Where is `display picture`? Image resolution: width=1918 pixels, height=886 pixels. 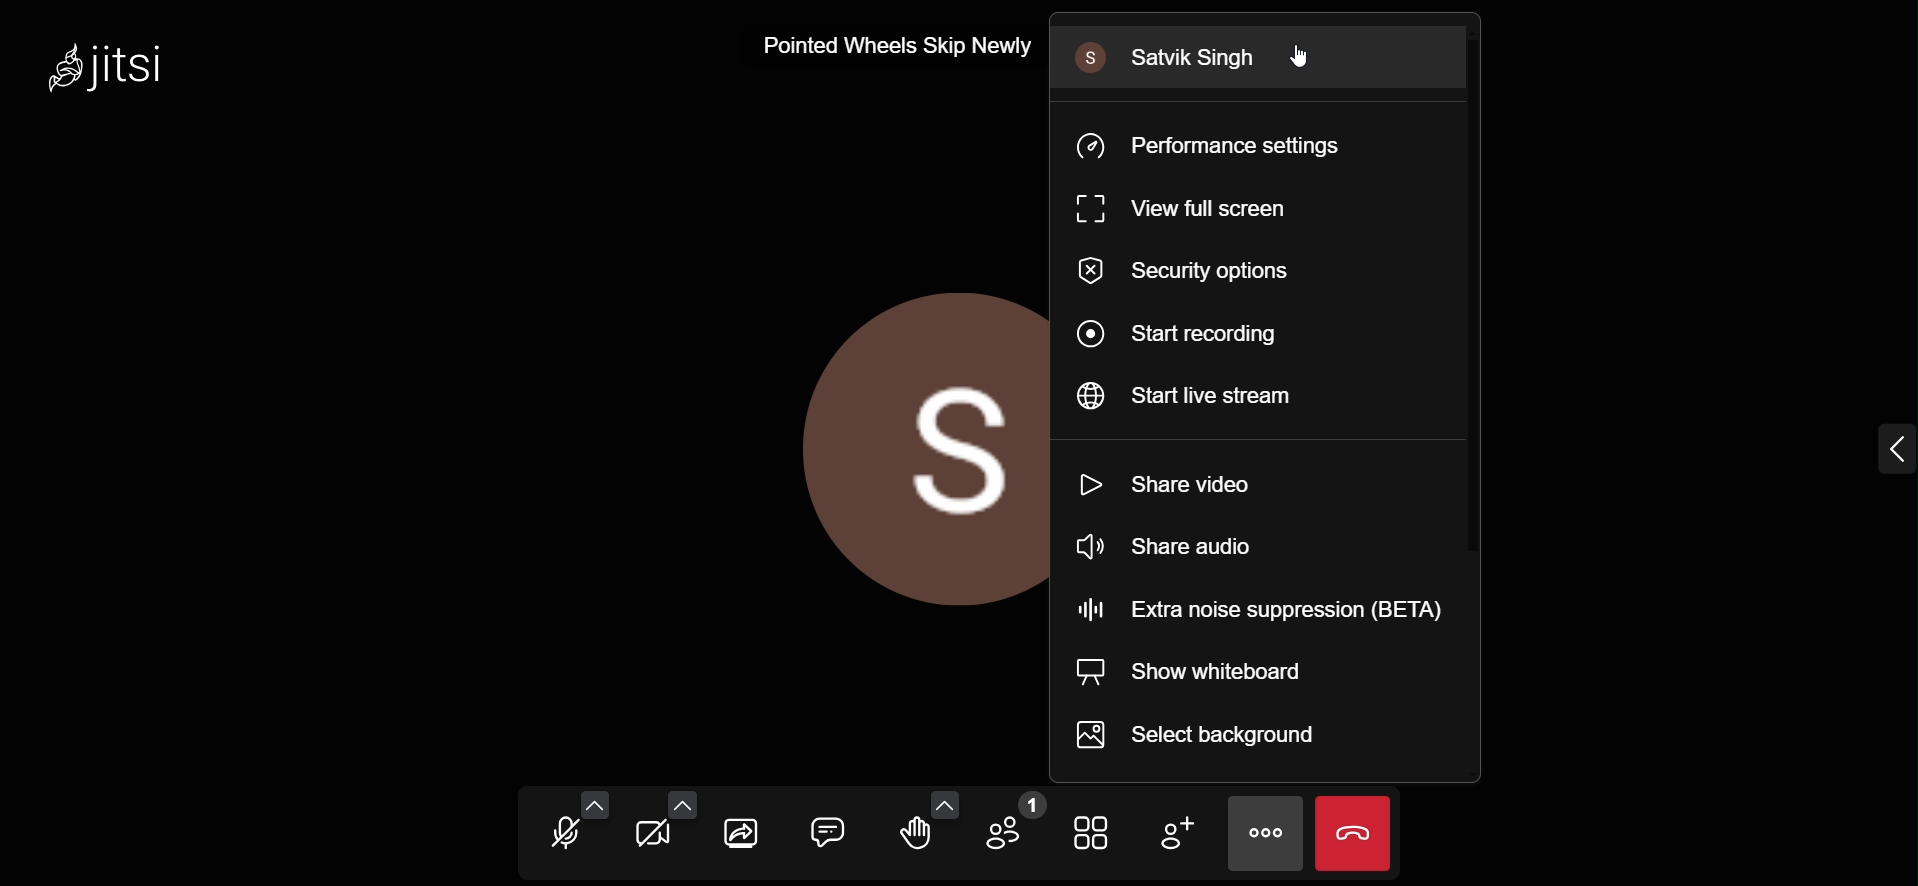 display picture is located at coordinates (923, 445).